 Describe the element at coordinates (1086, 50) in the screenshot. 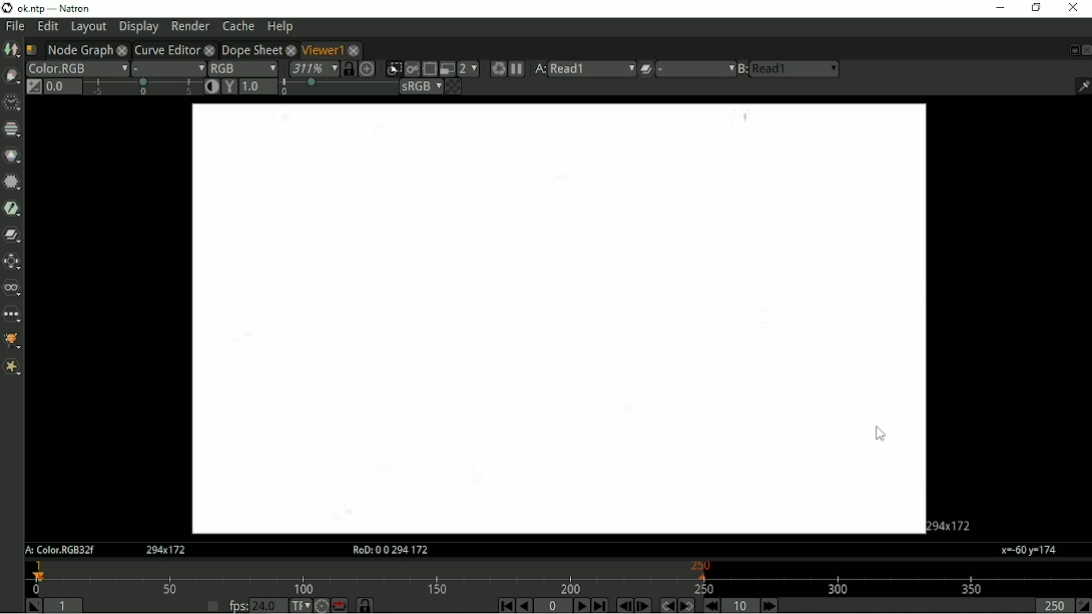

I see `Close` at that location.